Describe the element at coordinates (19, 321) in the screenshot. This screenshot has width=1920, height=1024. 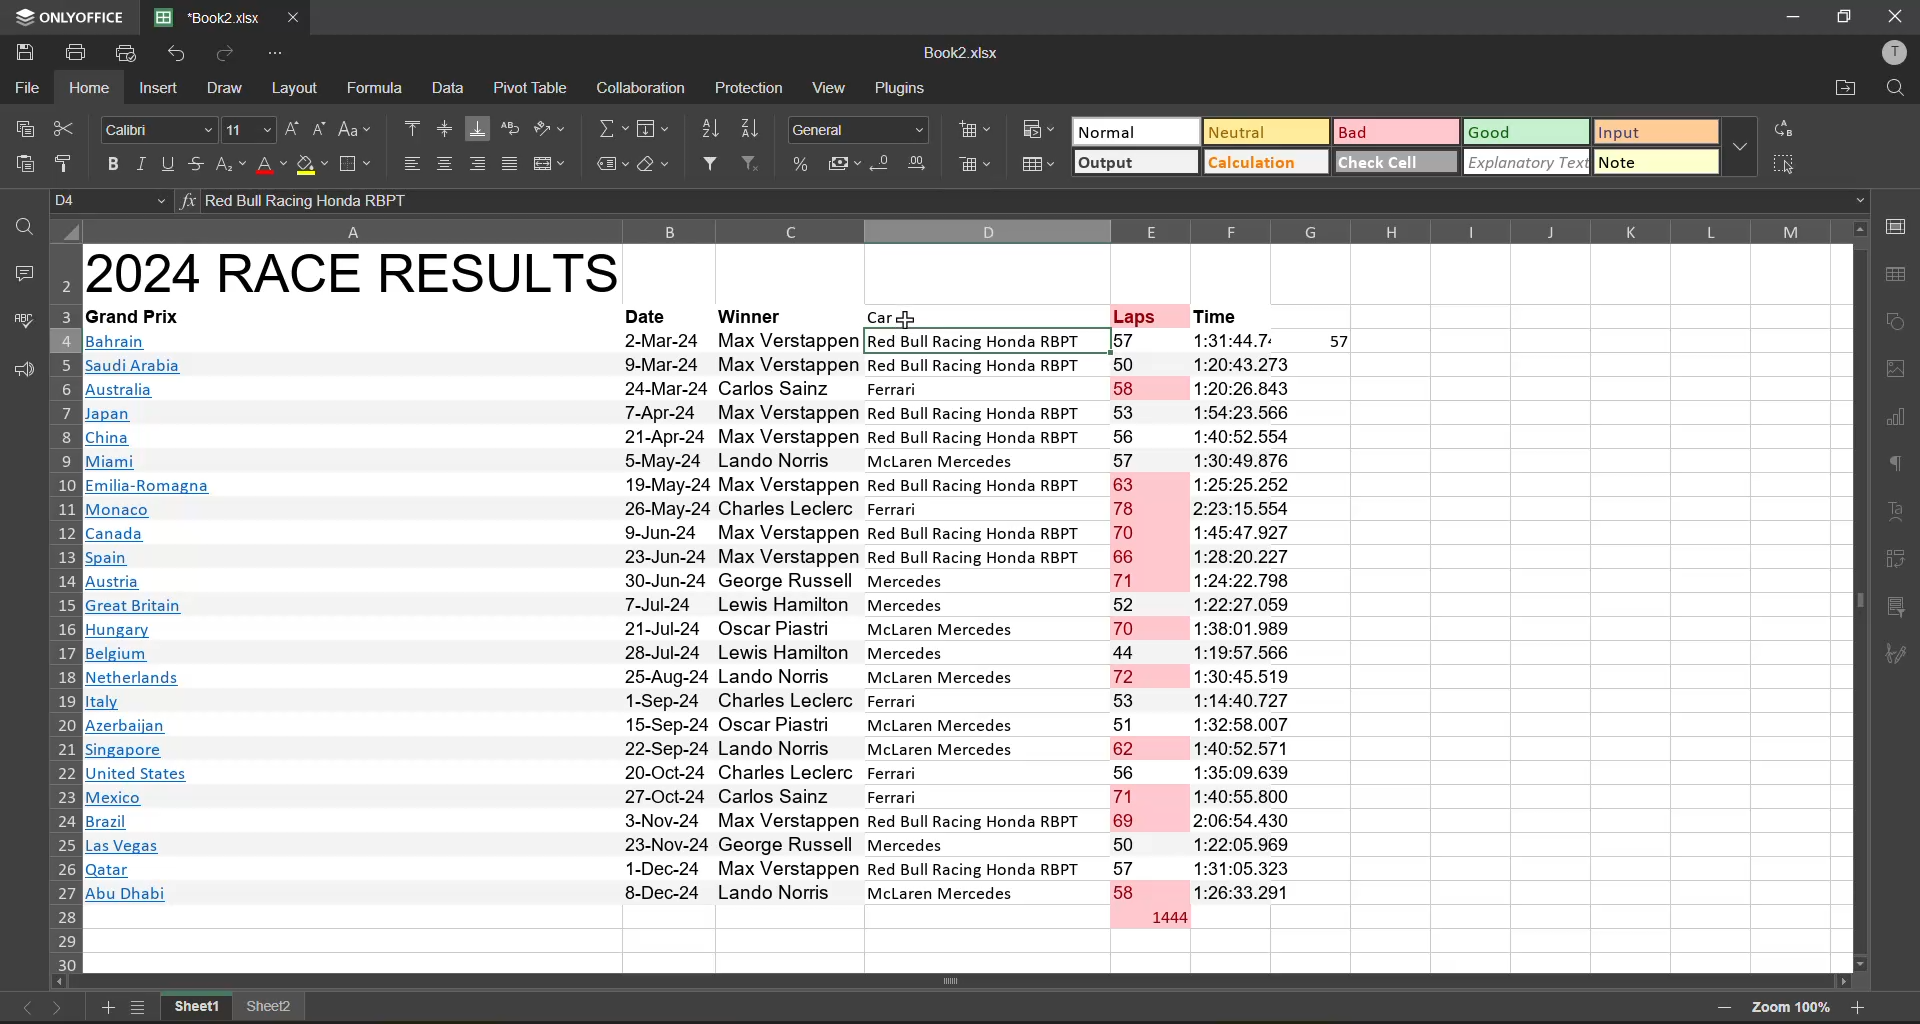
I see `spellcheck` at that location.